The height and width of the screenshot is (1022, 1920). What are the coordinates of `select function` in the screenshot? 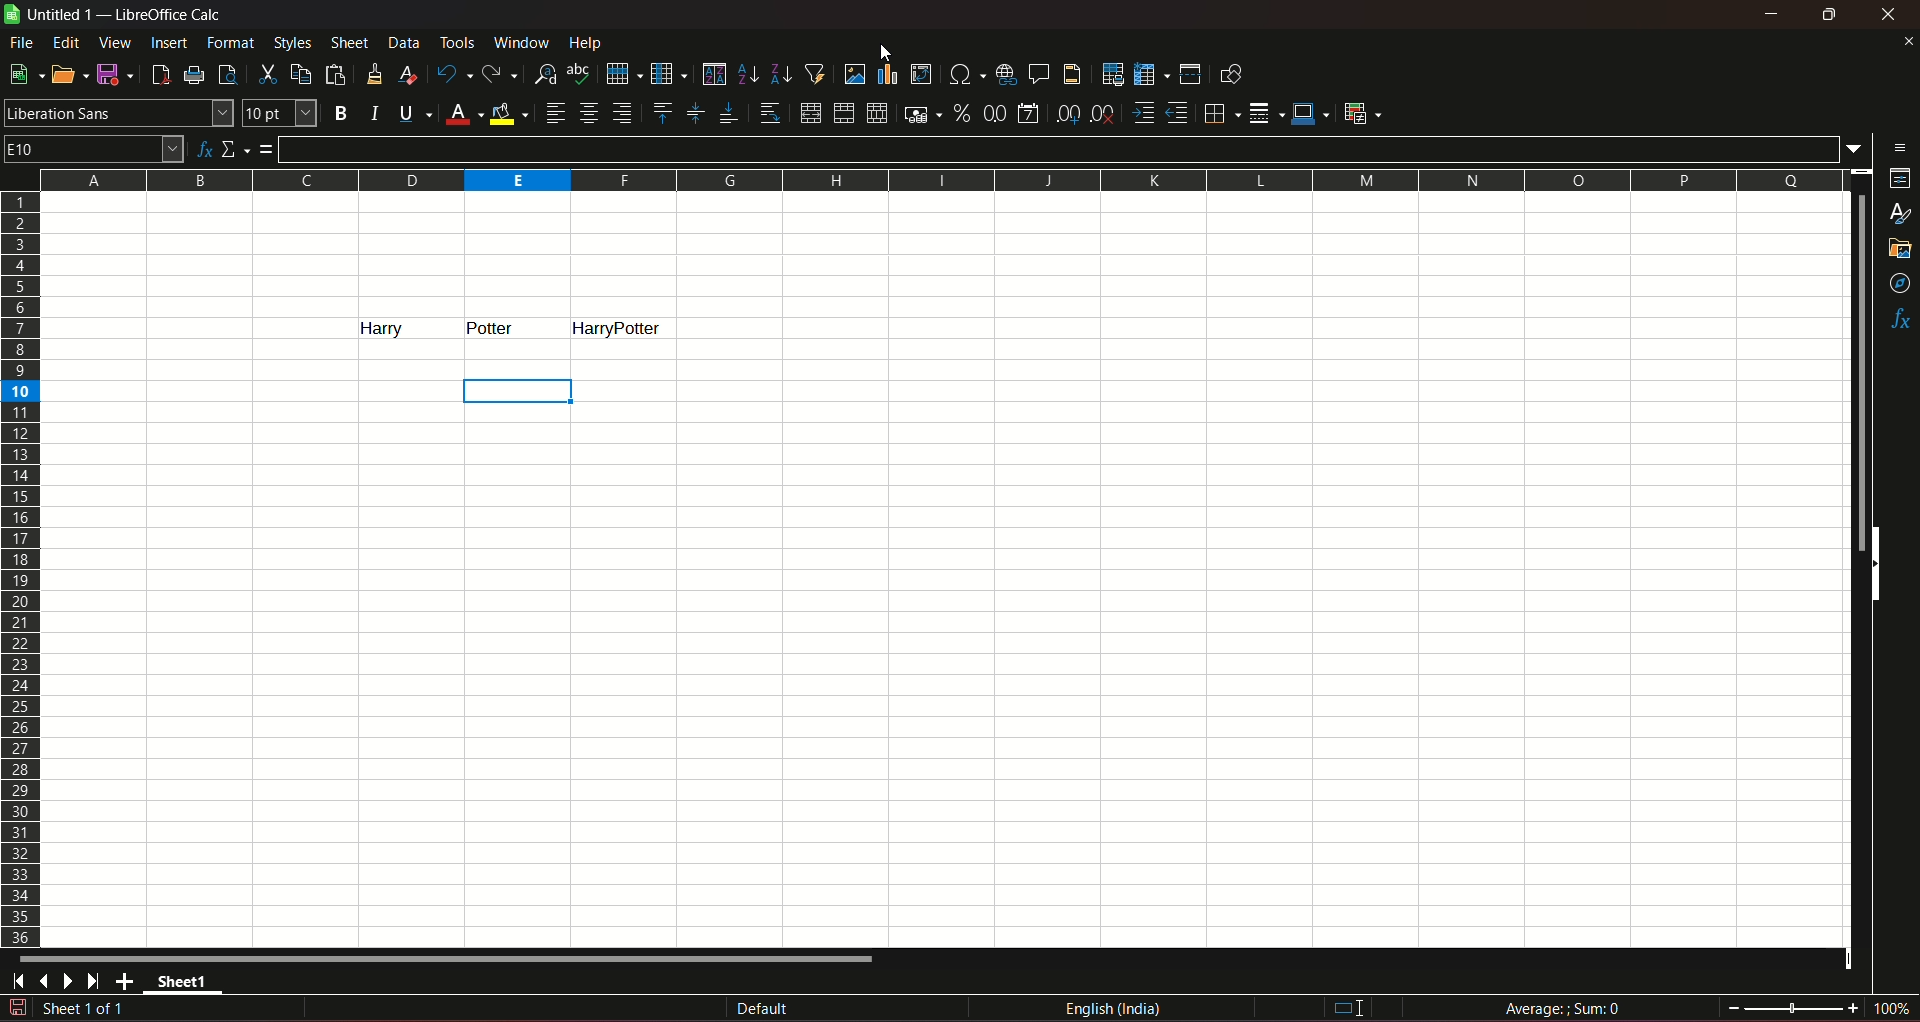 It's located at (236, 148).